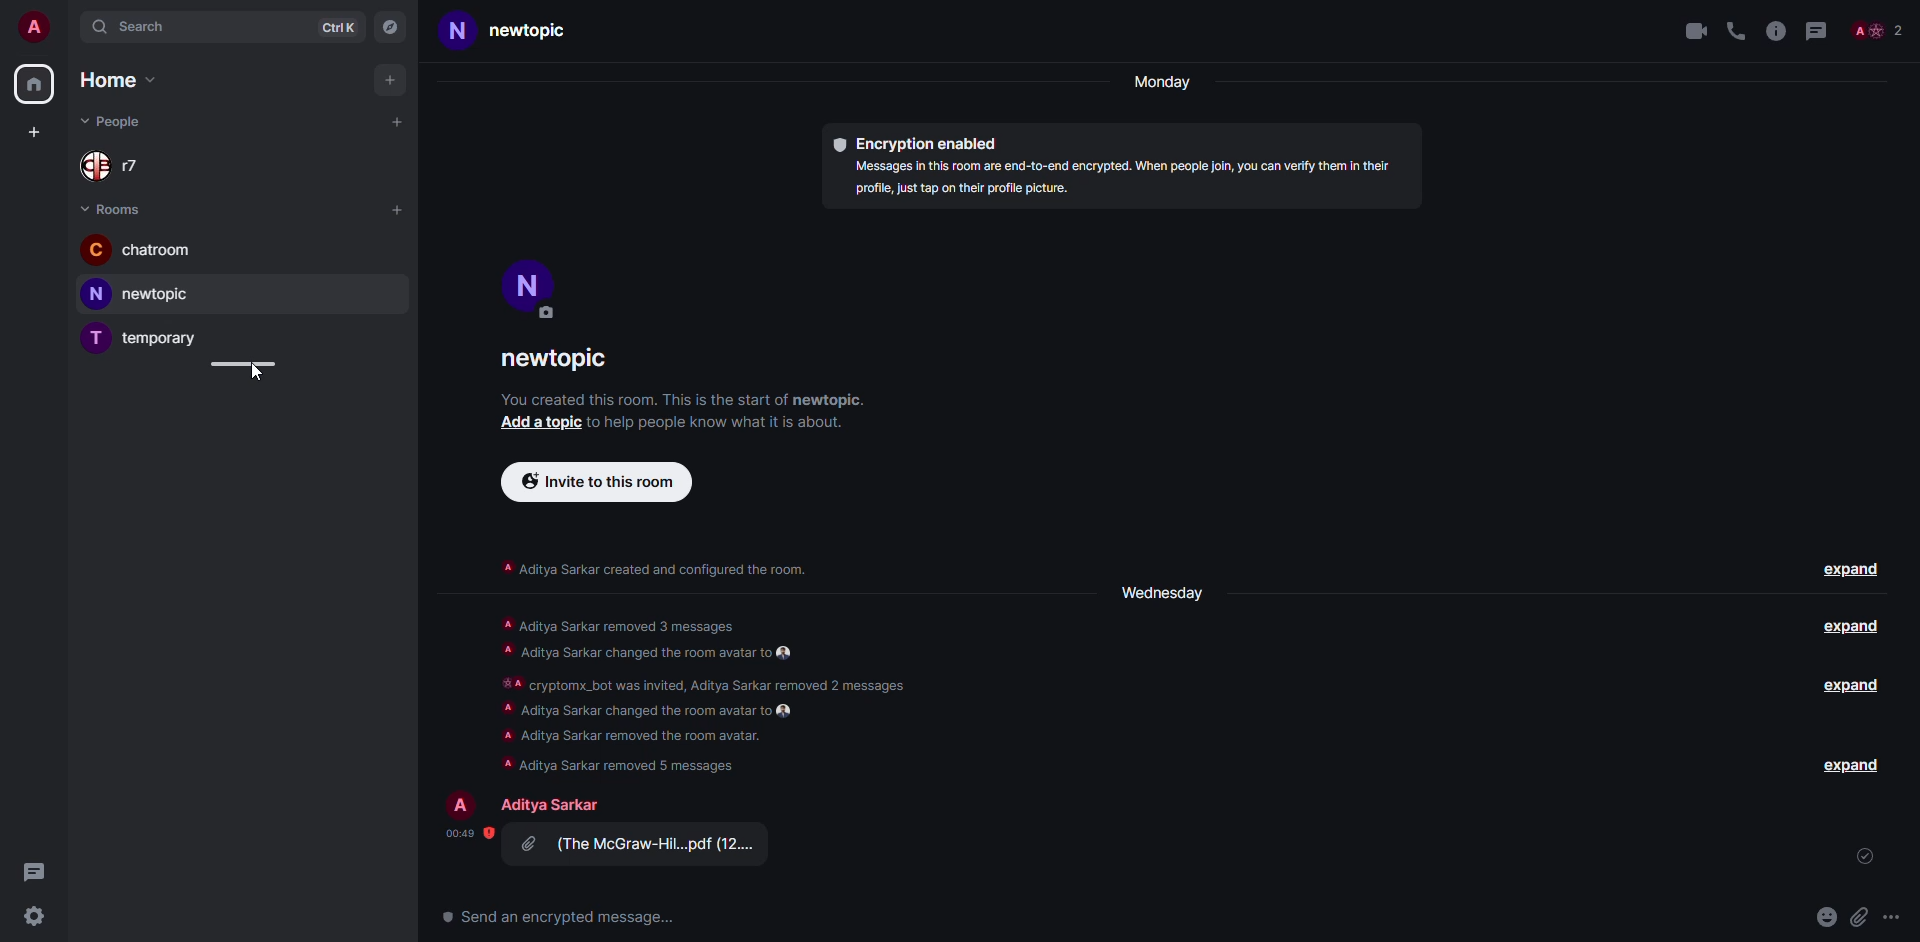  What do you see at coordinates (136, 293) in the screenshot?
I see `new topic` at bounding box center [136, 293].